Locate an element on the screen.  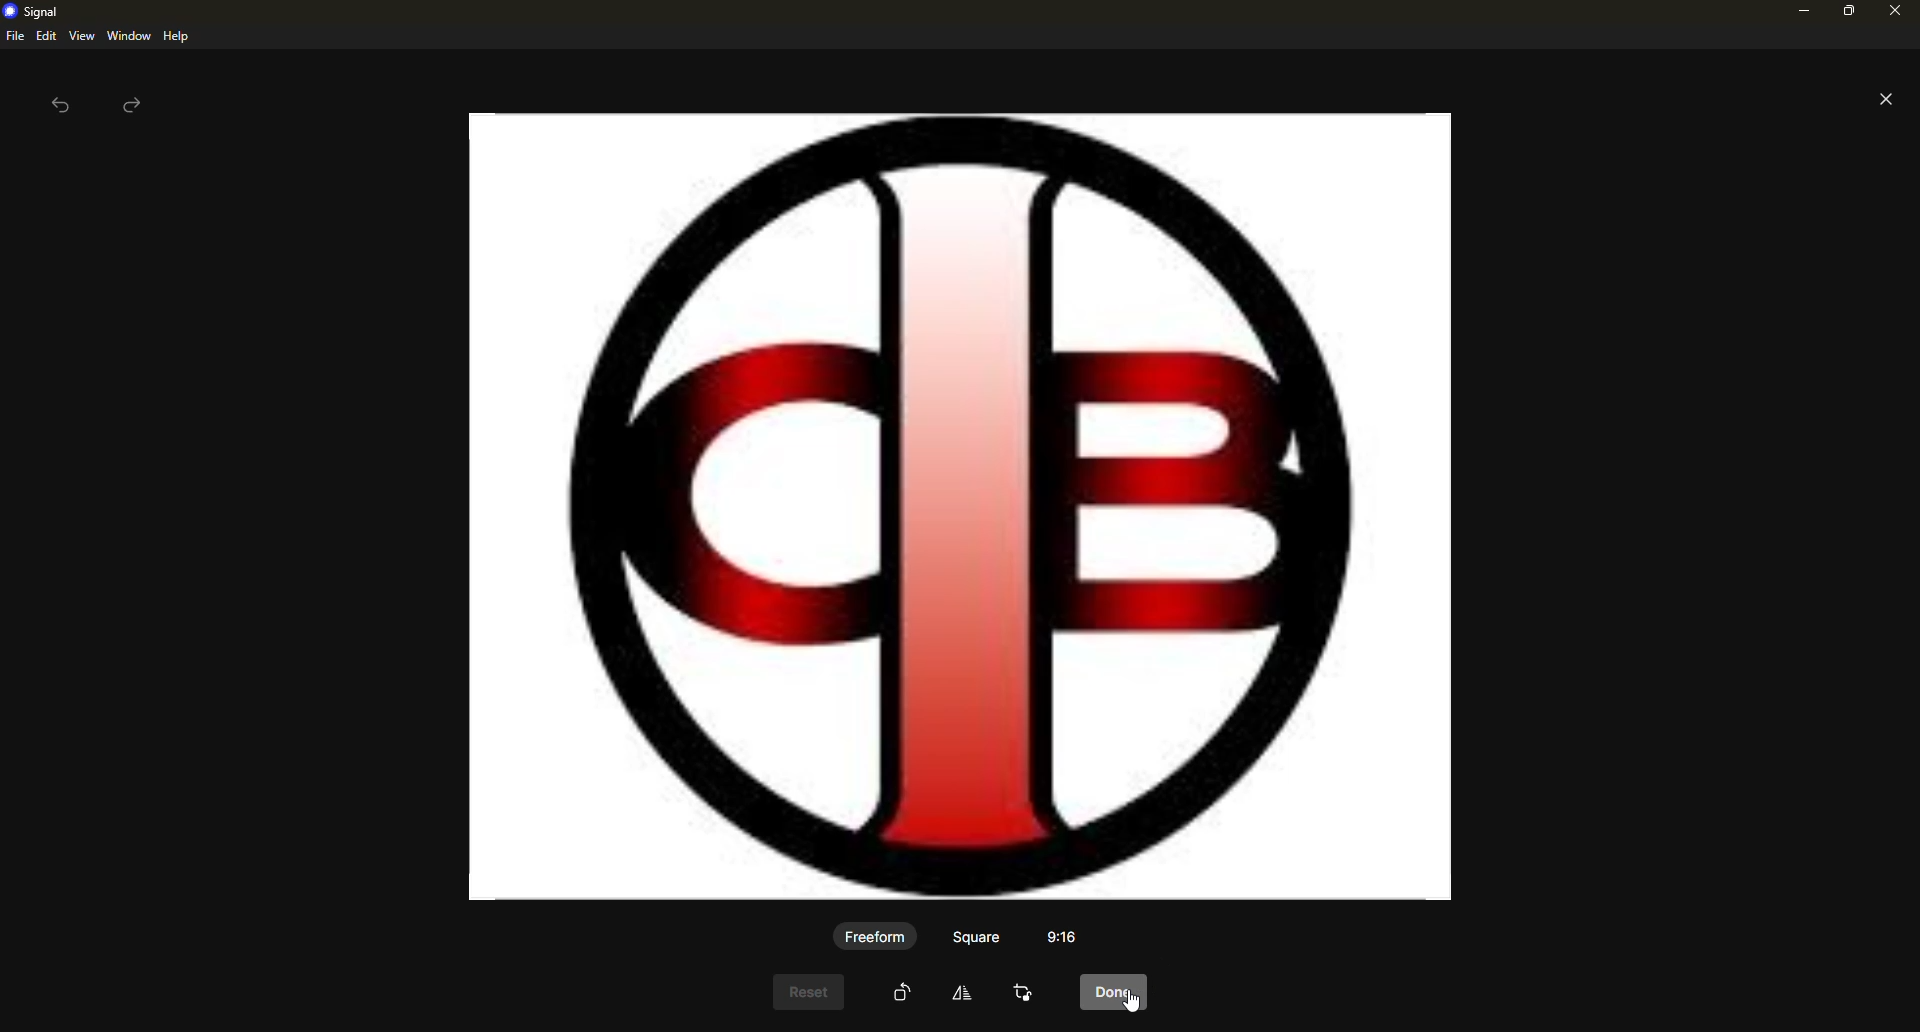
file is located at coordinates (14, 36).